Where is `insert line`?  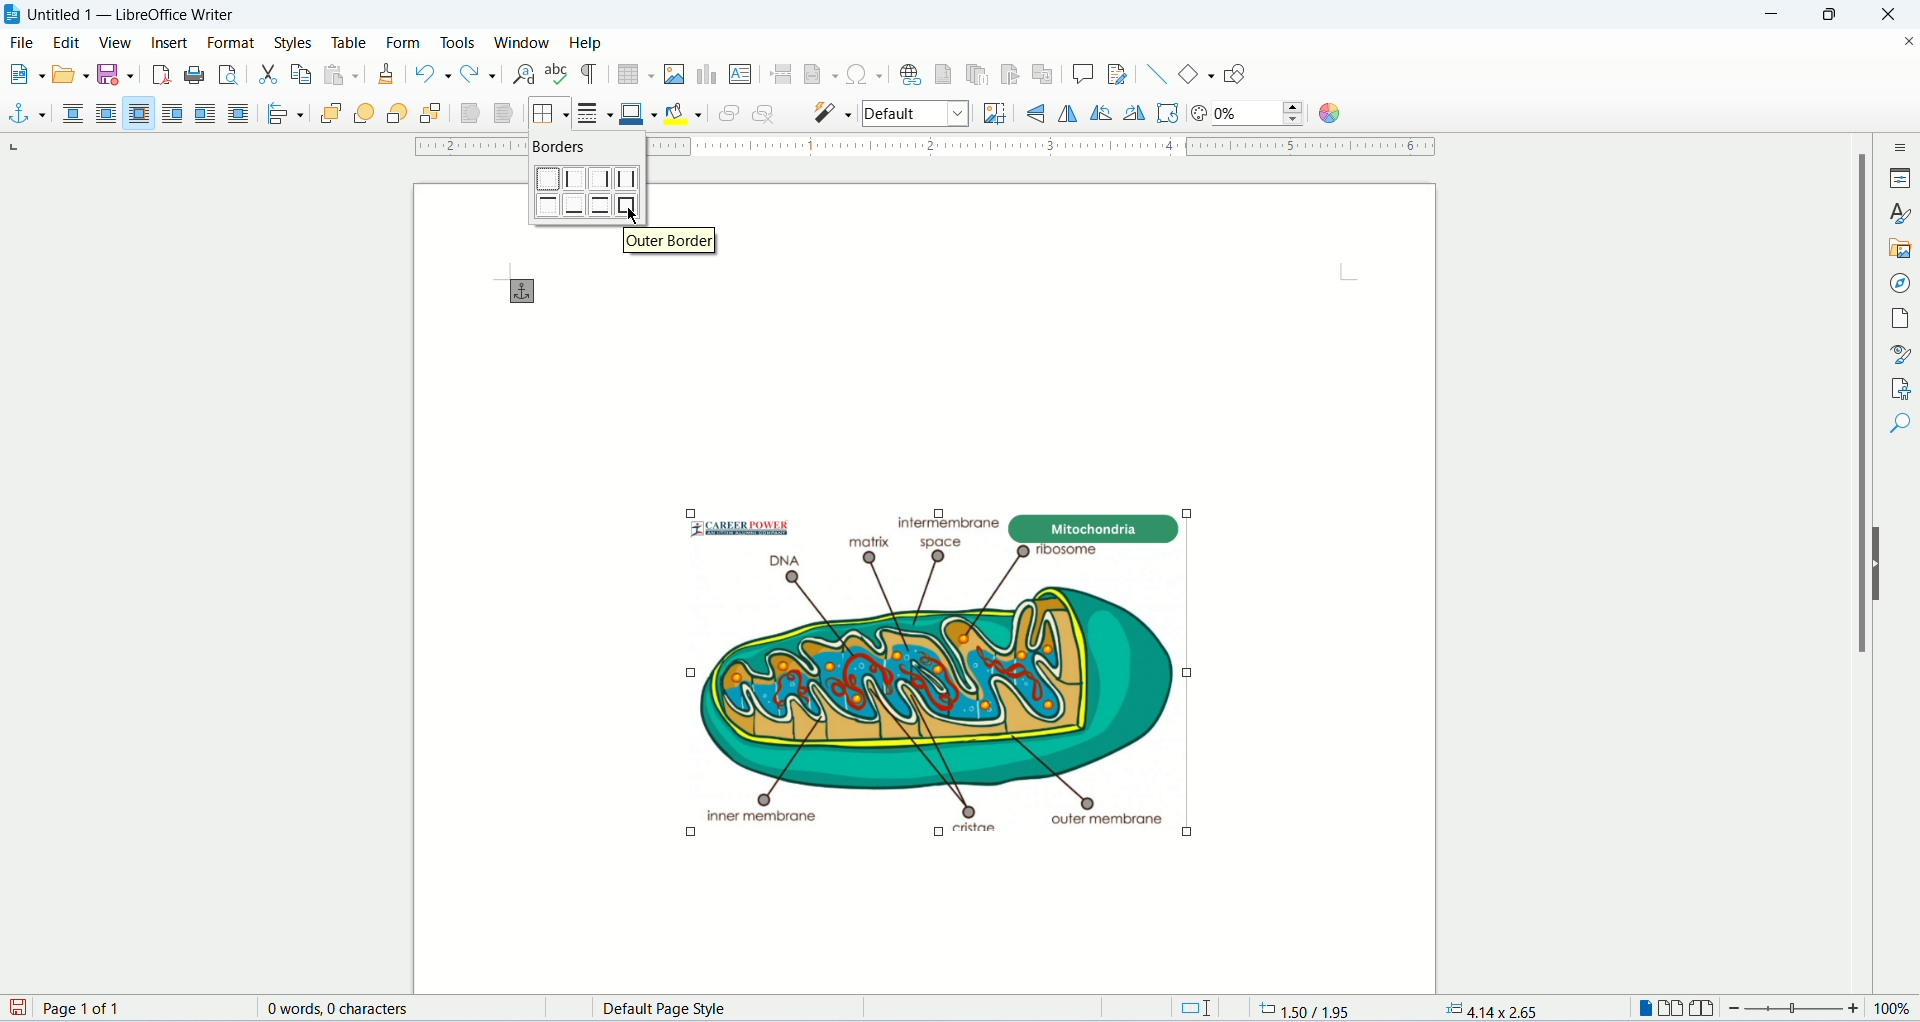 insert line is located at coordinates (1157, 74).